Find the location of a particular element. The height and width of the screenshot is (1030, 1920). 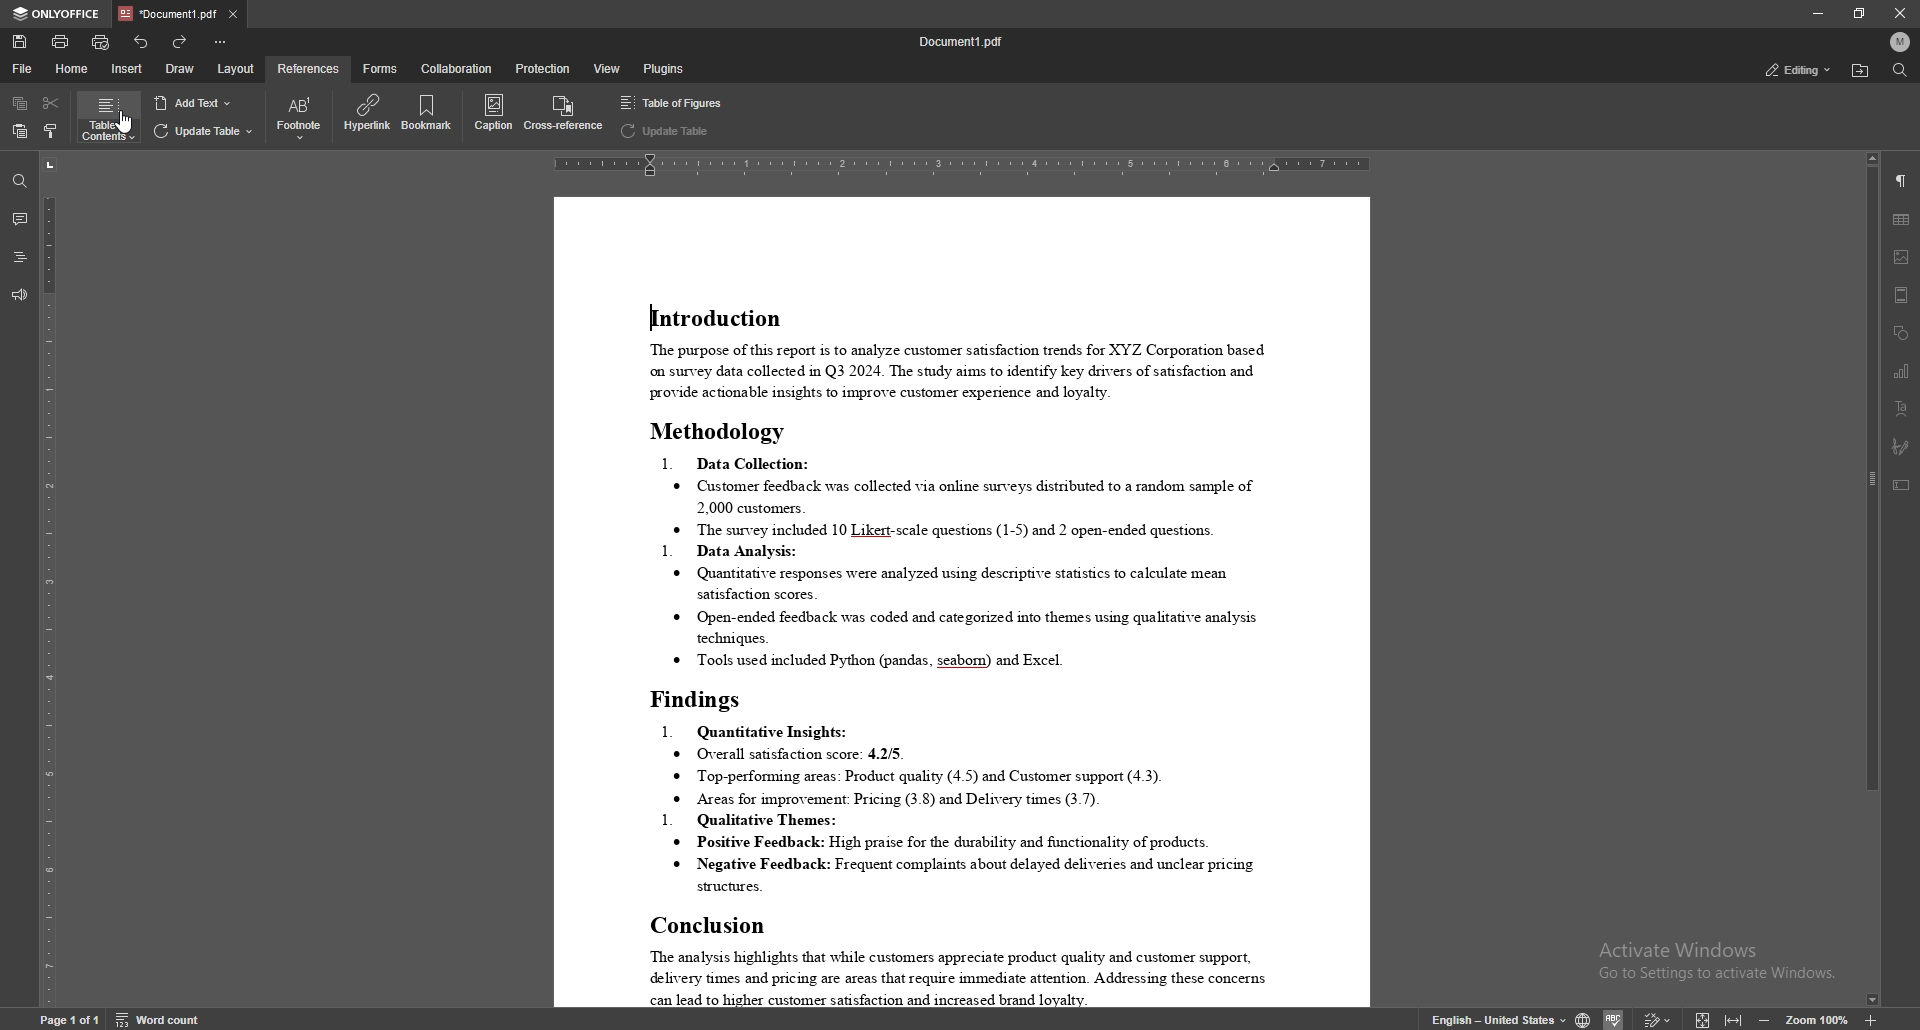

zoom is located at coordinates (1824, 1018).